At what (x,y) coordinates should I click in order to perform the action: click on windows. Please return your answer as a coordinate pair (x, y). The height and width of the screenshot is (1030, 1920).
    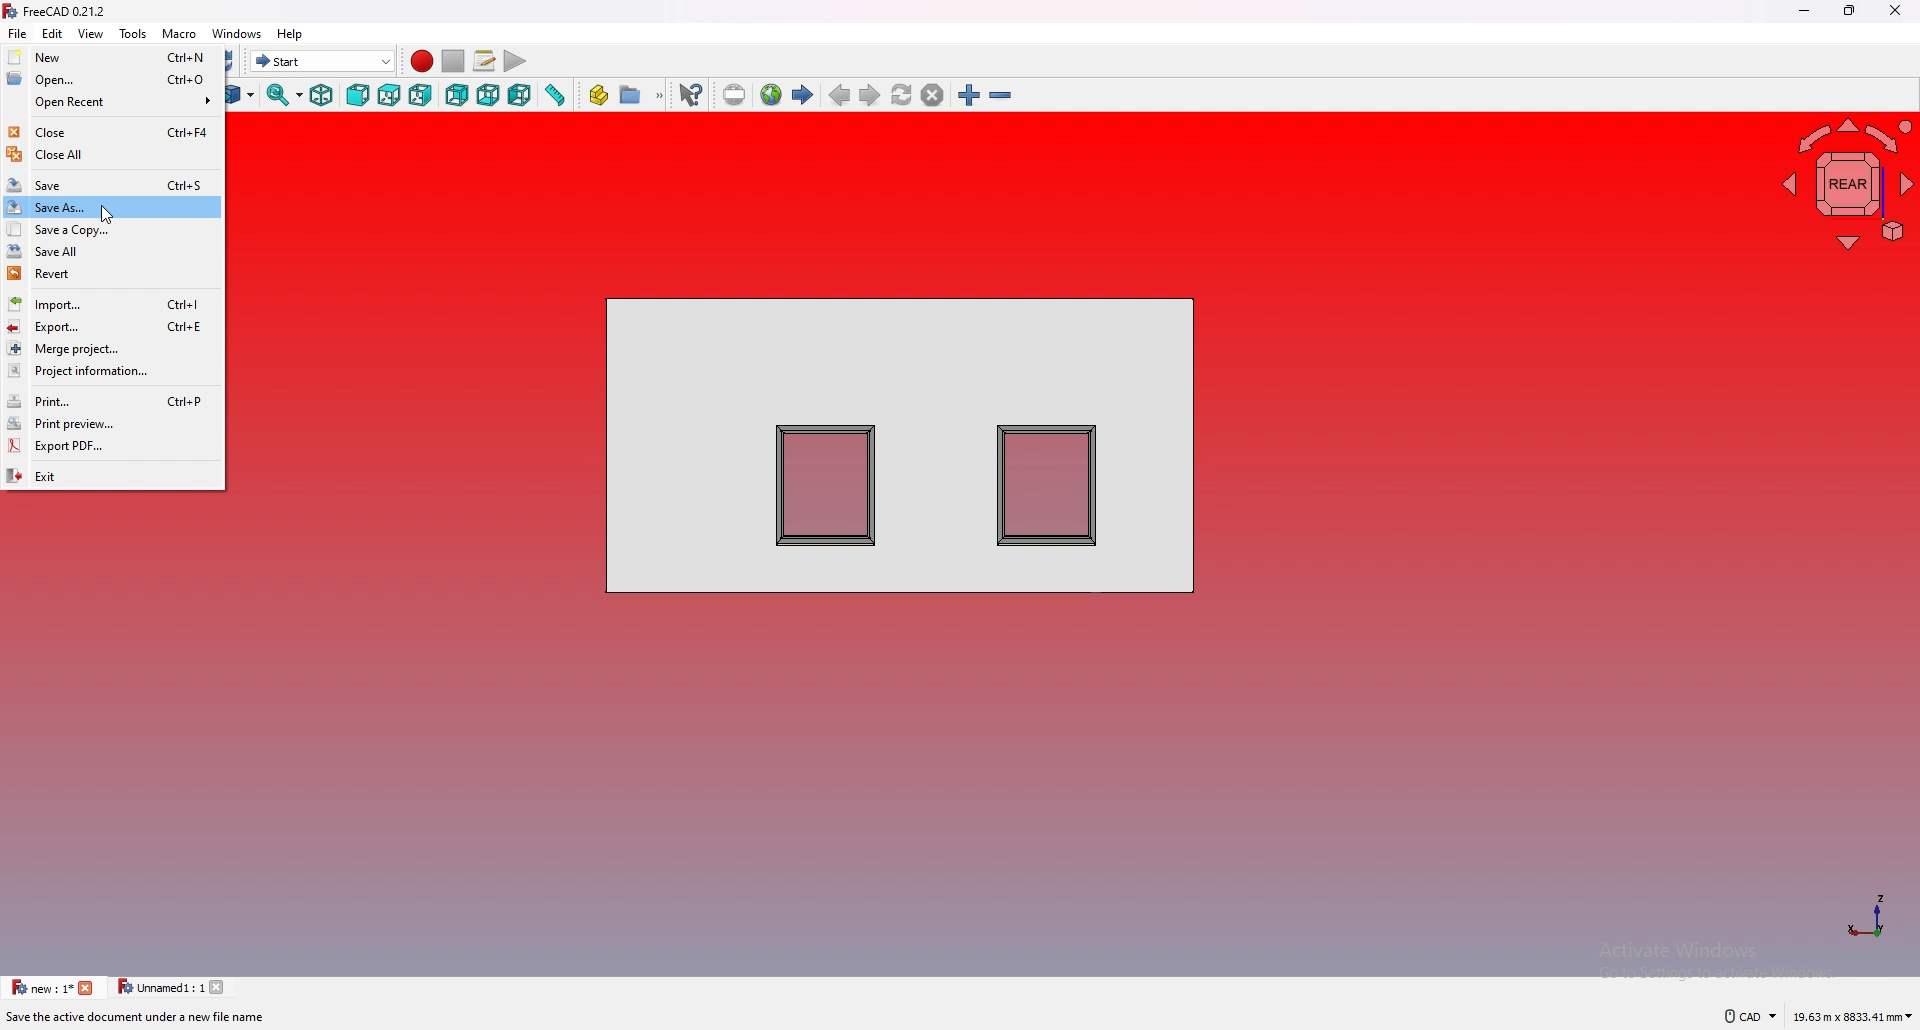
    Looking at the image, I should click on (237, 34).